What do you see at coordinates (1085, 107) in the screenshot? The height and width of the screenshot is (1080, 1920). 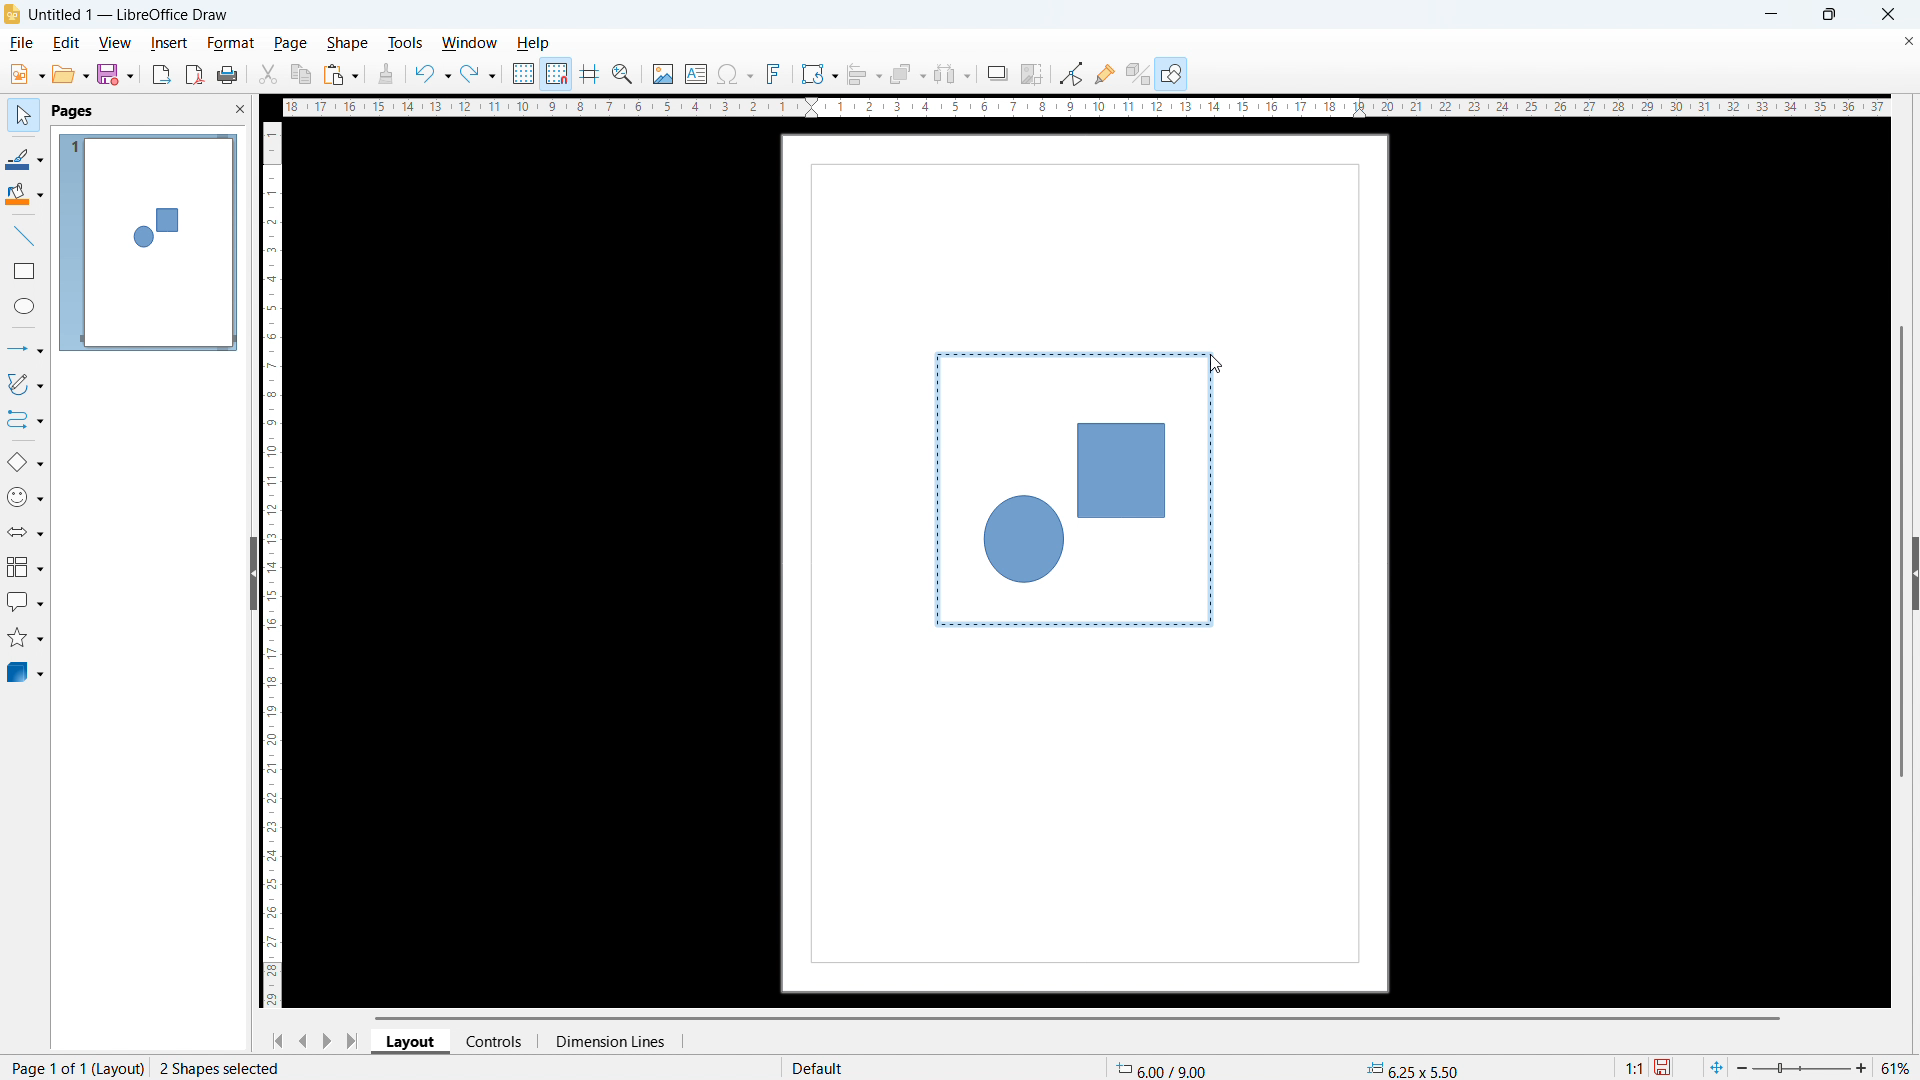 I see `horizontal ruler` at bounding box center [1085, 107].